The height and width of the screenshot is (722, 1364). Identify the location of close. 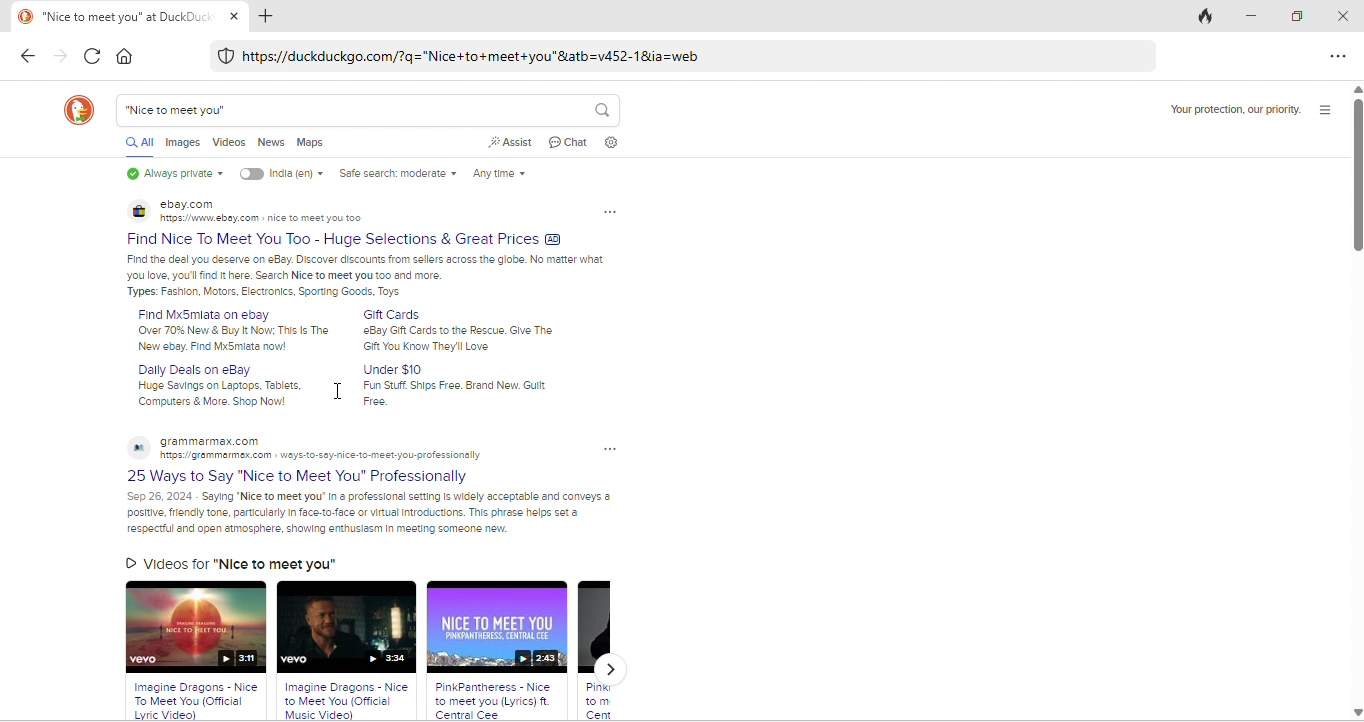
(235, 15).